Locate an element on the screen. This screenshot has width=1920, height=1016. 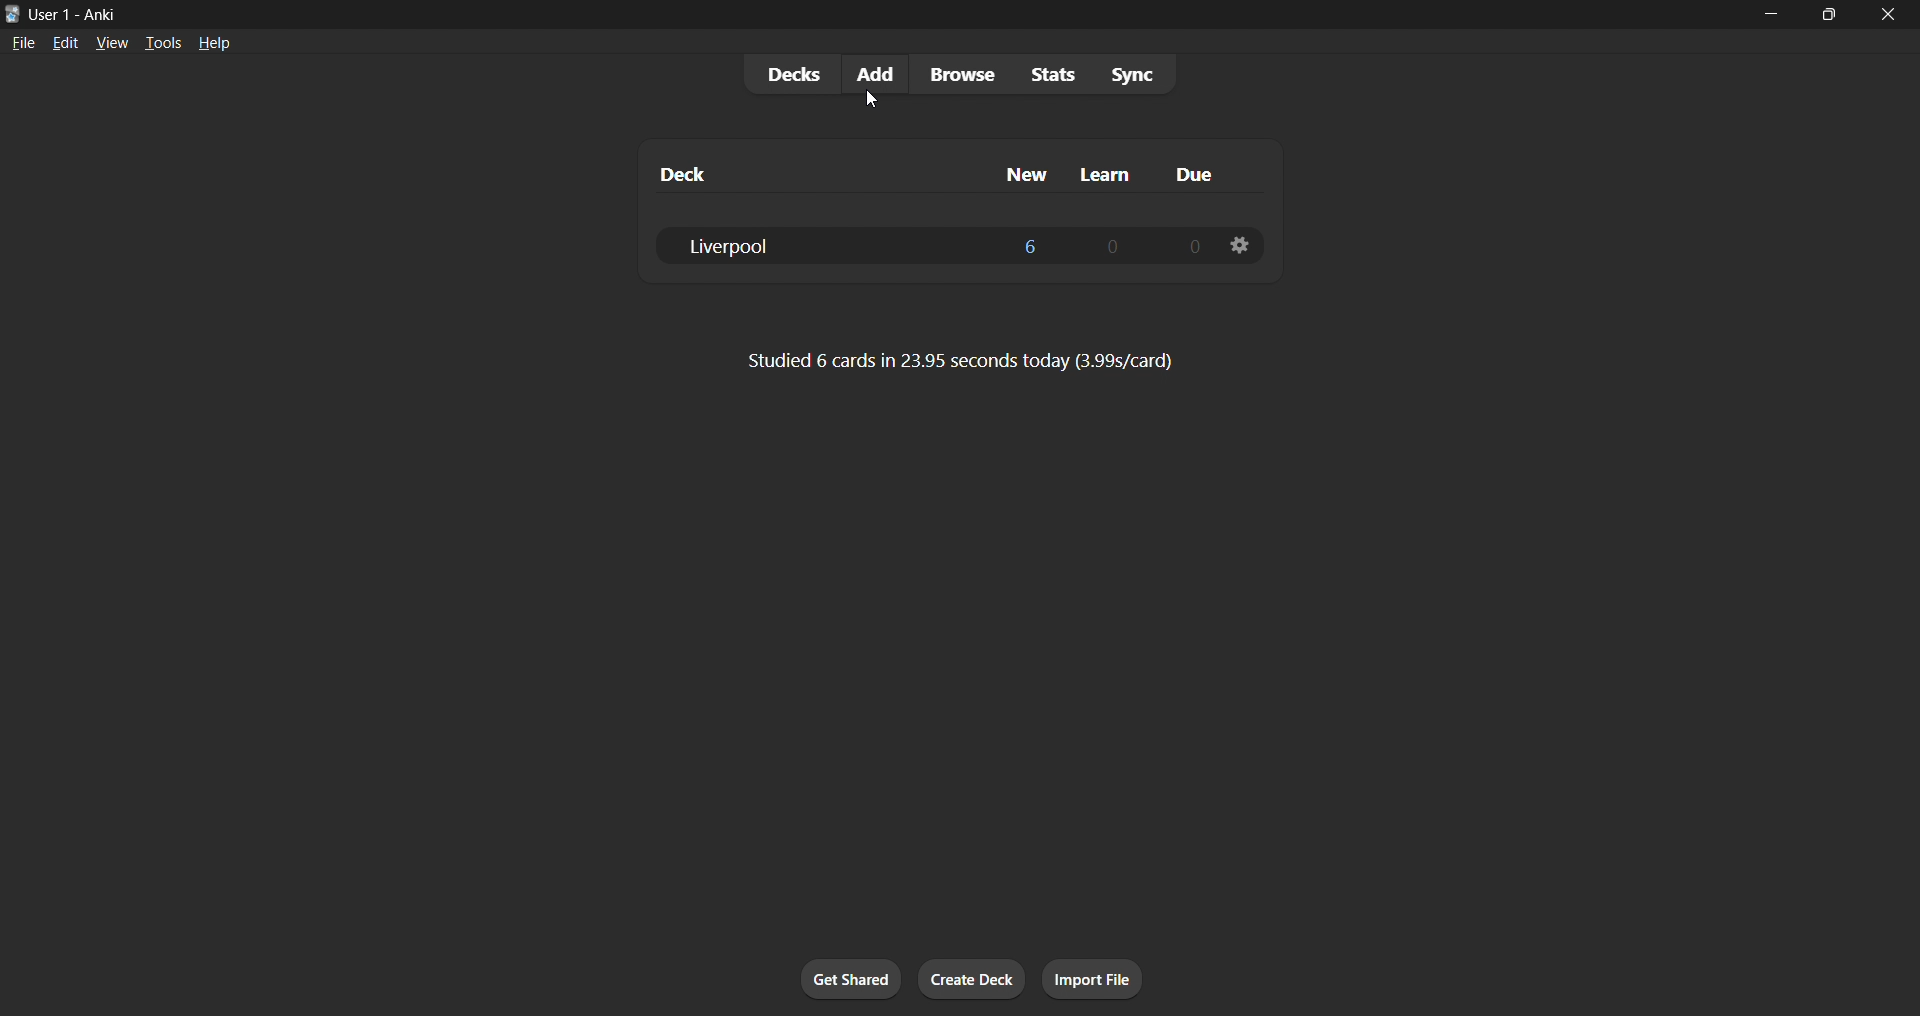
tools is located at coordinates (161, 42).